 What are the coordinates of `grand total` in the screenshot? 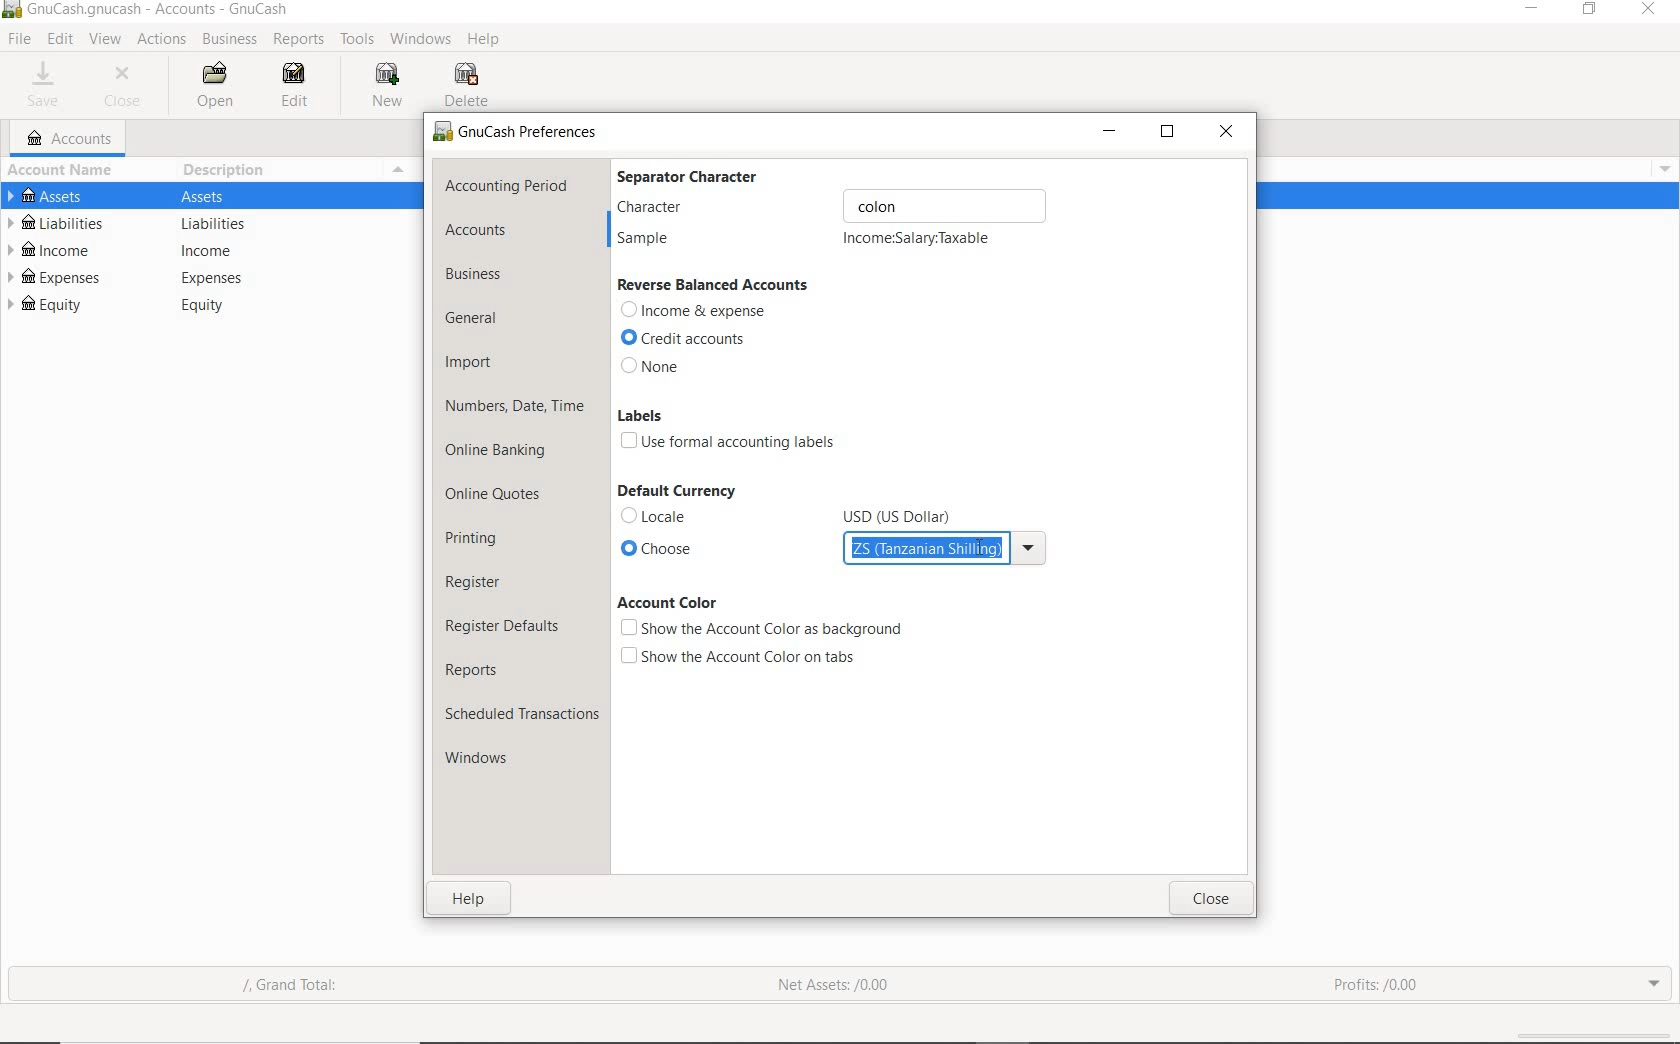 It's located at (304, 987).